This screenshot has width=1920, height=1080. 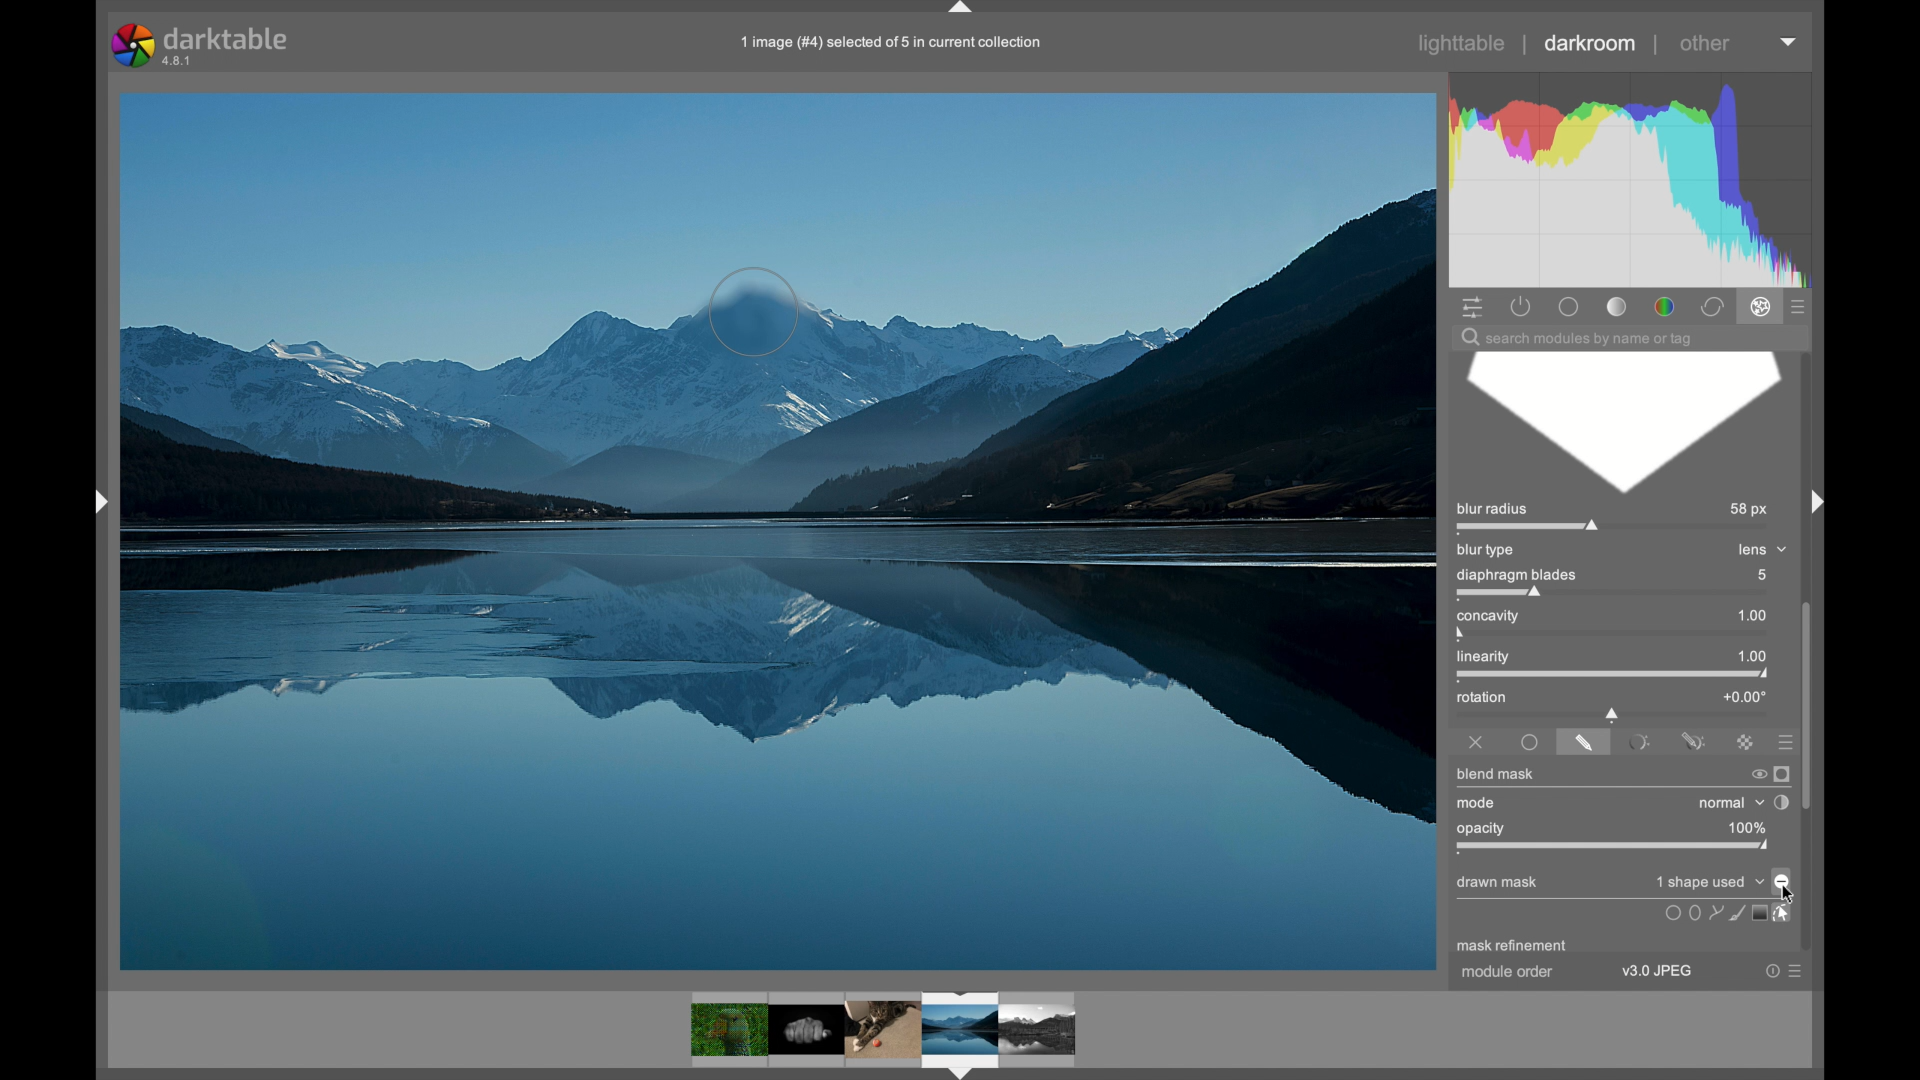 I want to click on rastermask, so click(x=1744, y=740).